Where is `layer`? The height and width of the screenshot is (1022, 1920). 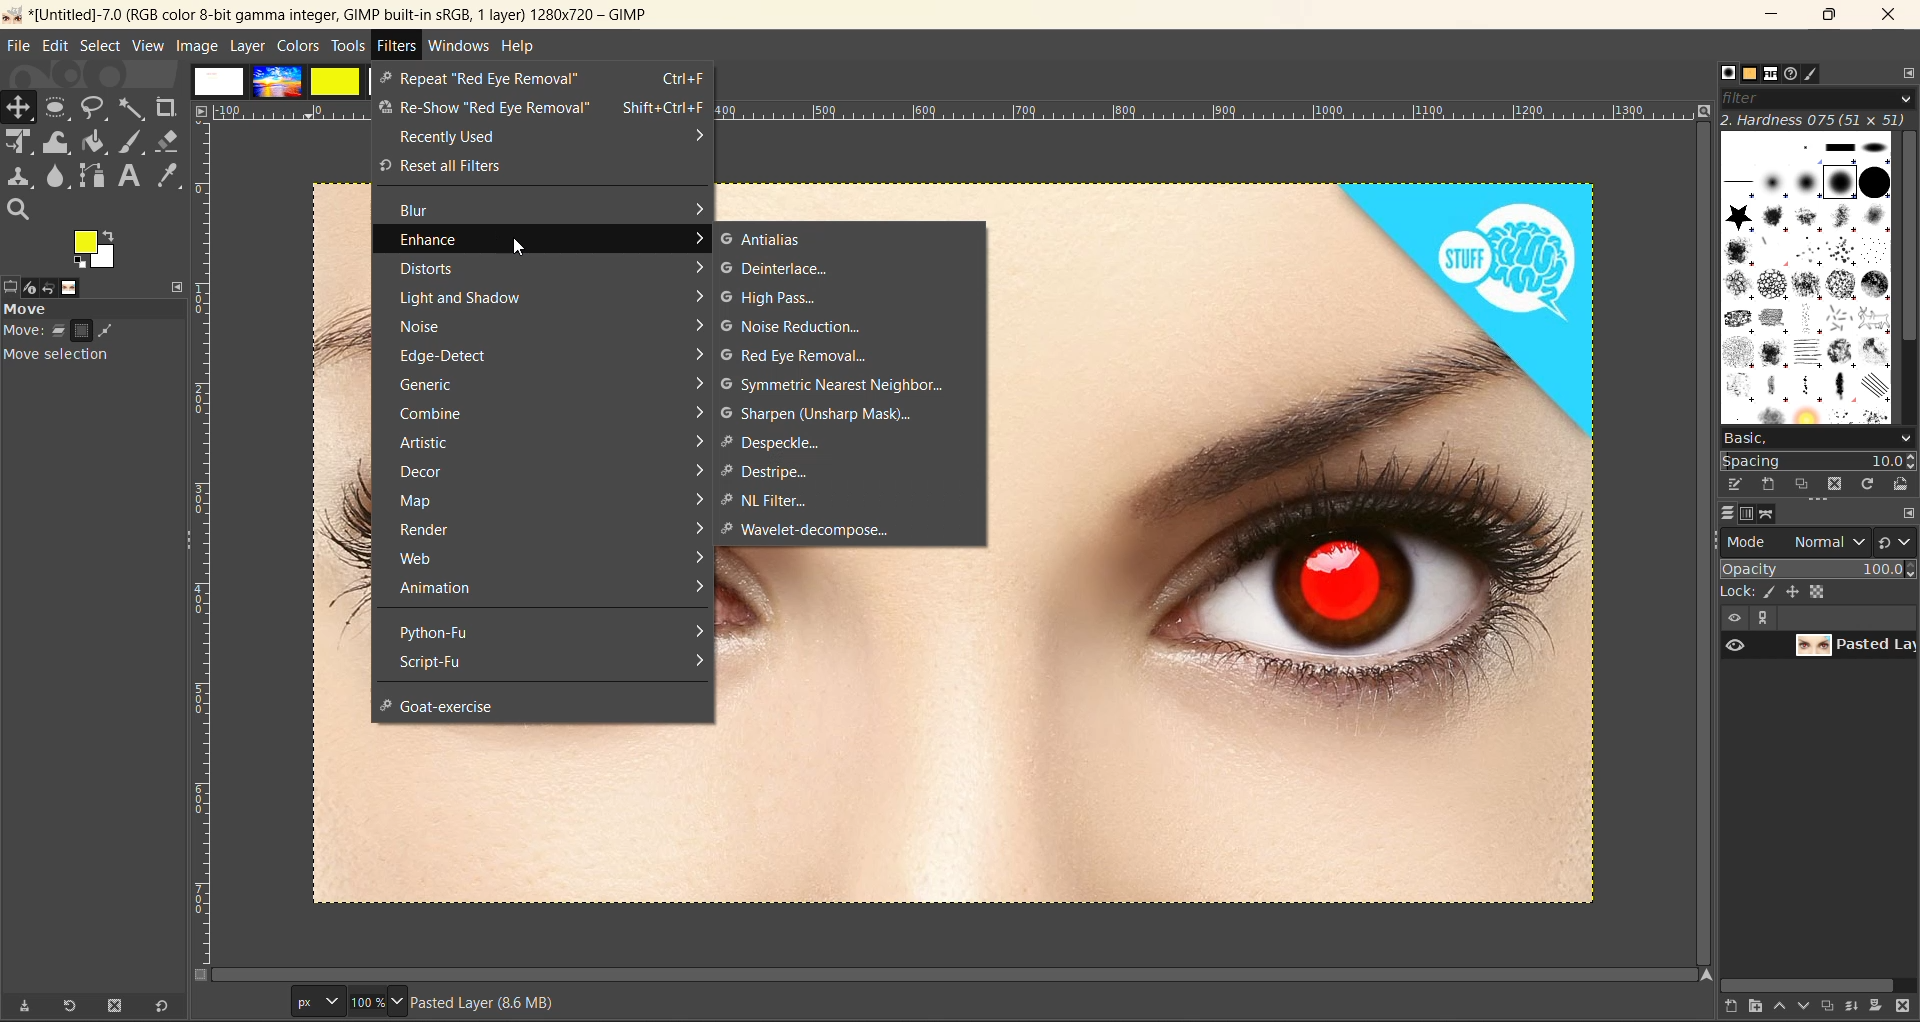
layer is located at coordinates (246, 47).